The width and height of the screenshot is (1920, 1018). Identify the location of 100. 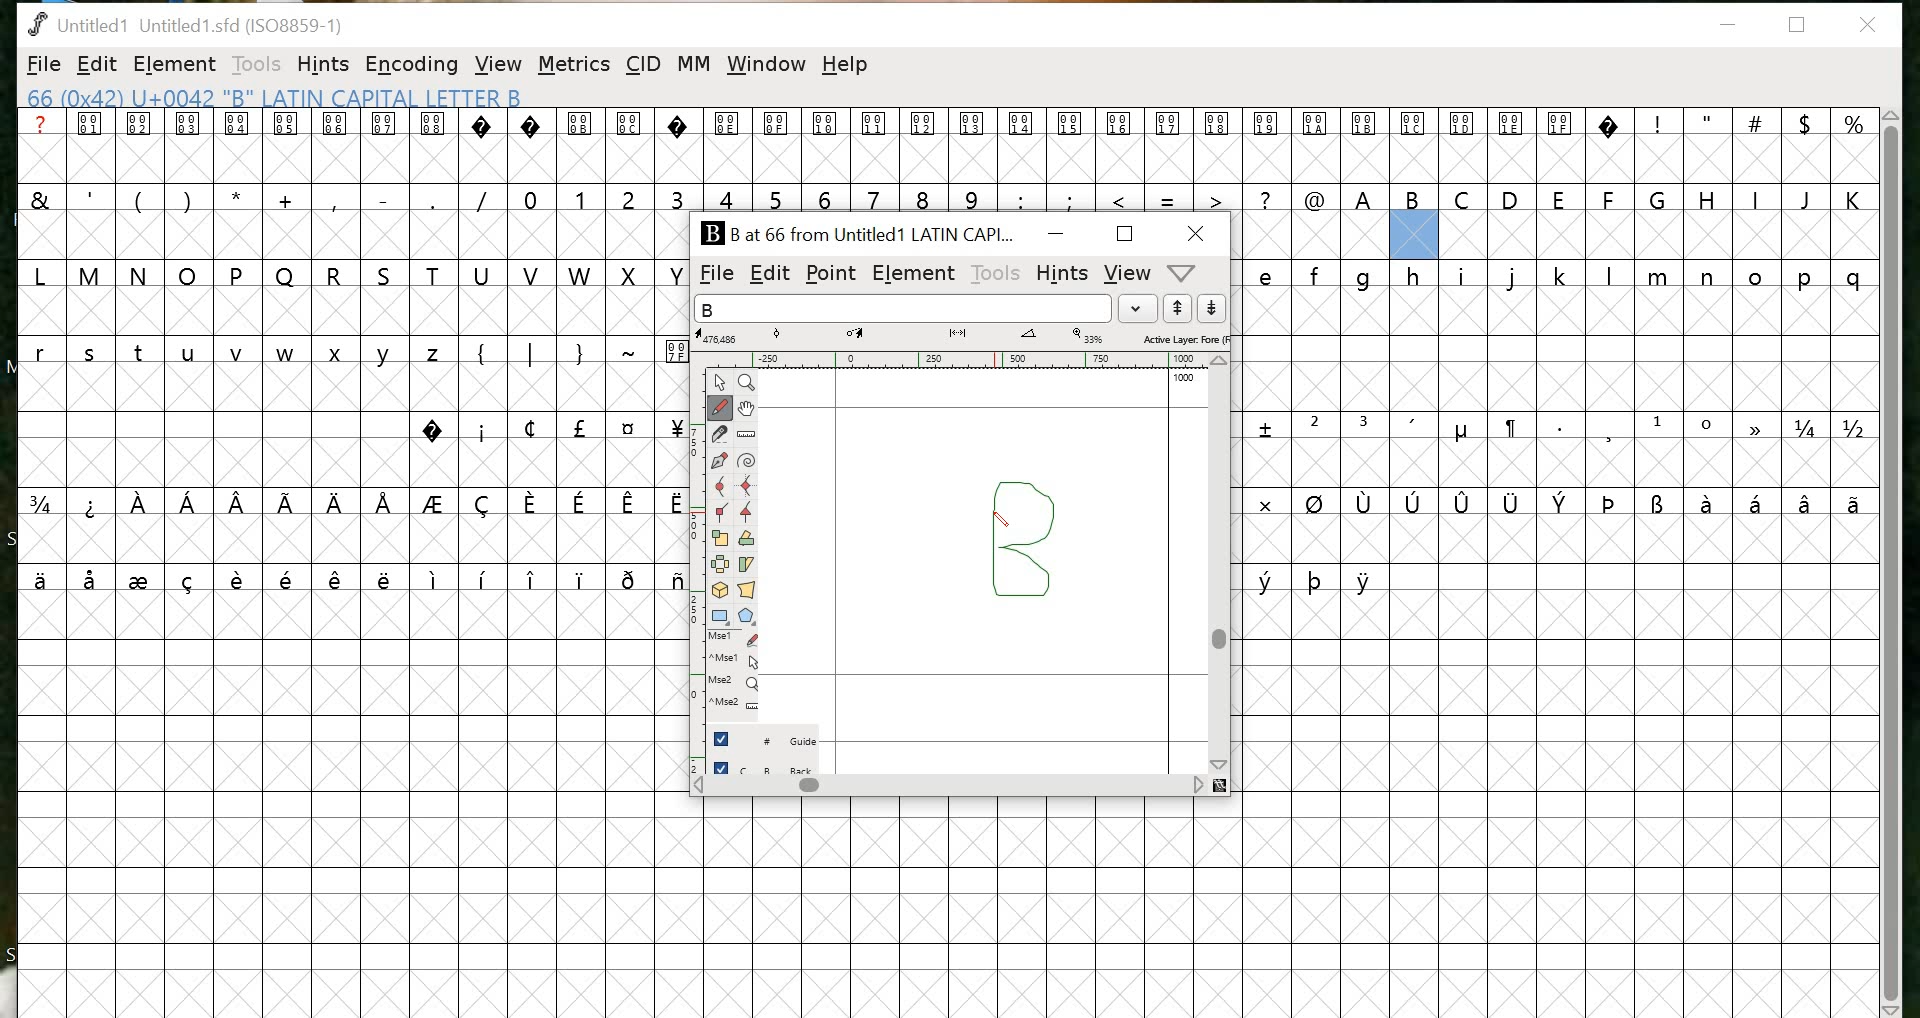
(1184, 382).